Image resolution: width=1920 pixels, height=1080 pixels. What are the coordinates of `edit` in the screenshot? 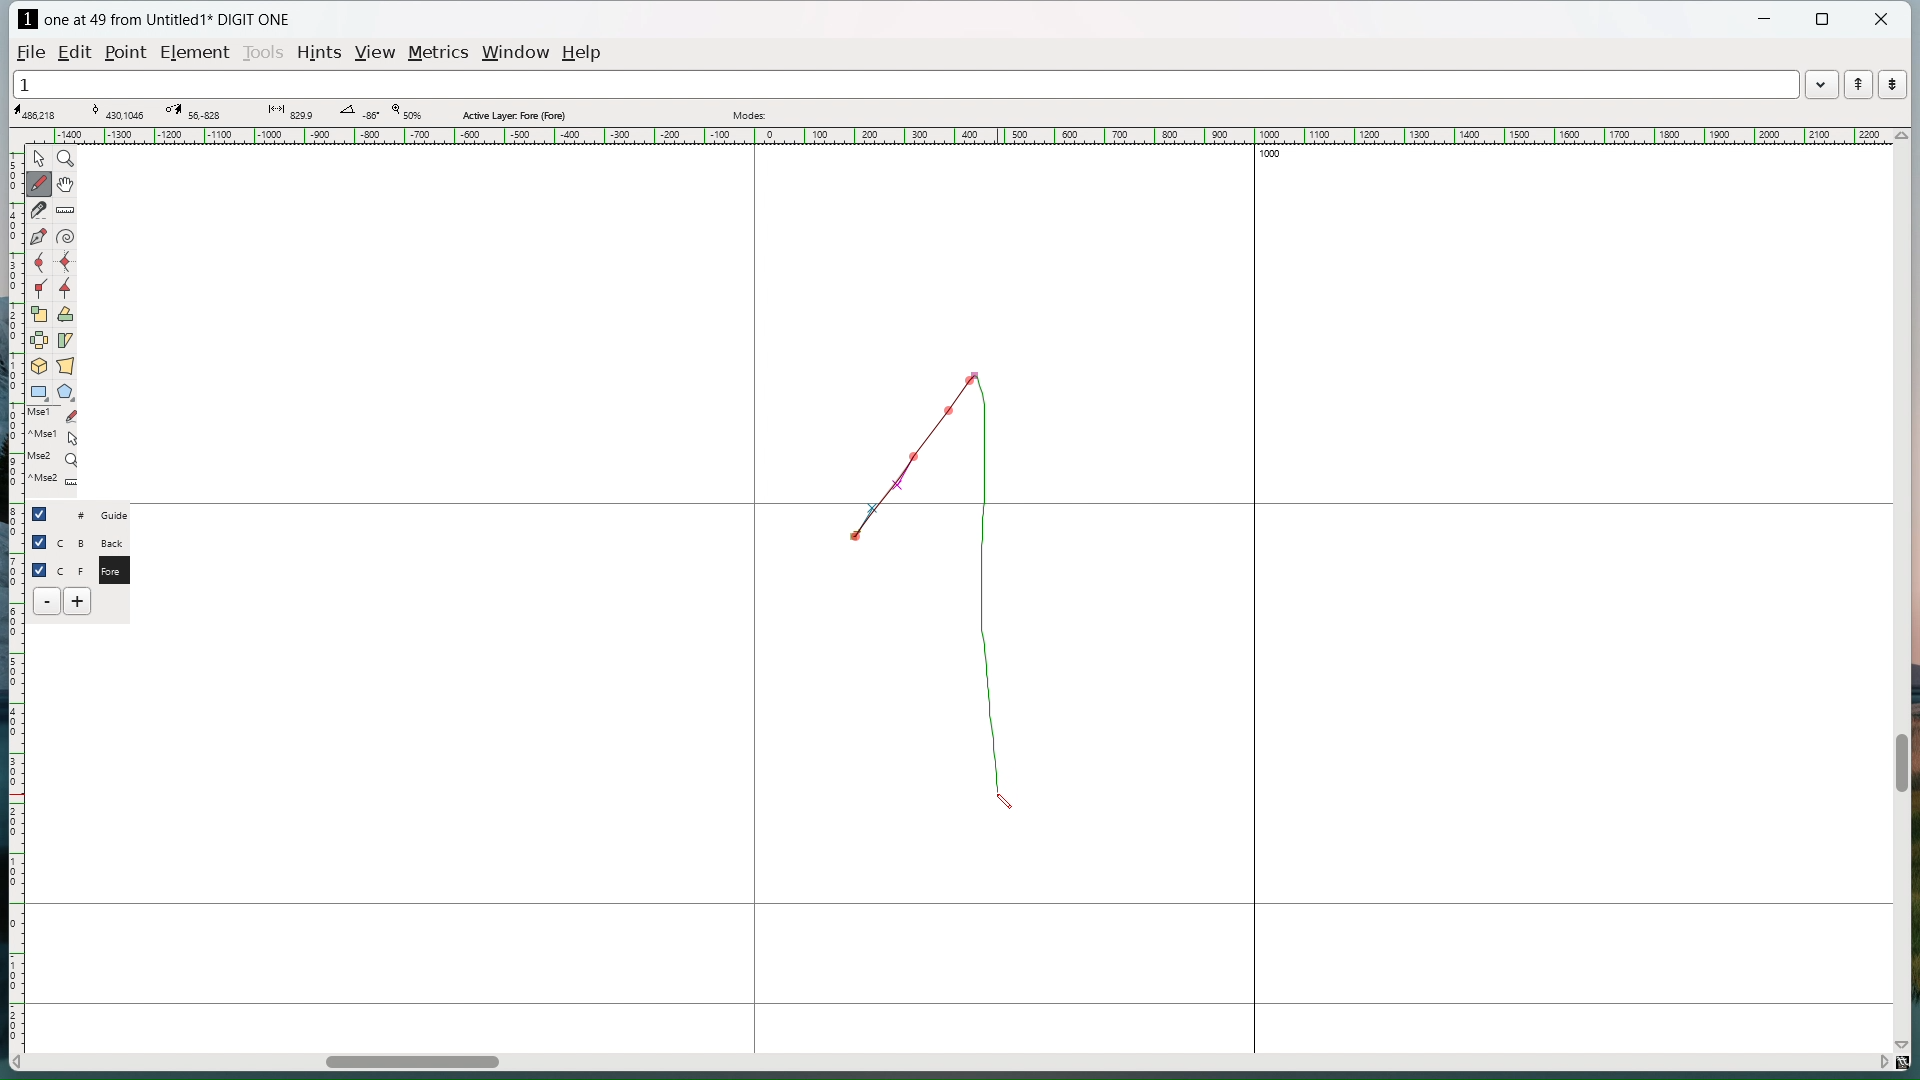 It's located at (78, 52).